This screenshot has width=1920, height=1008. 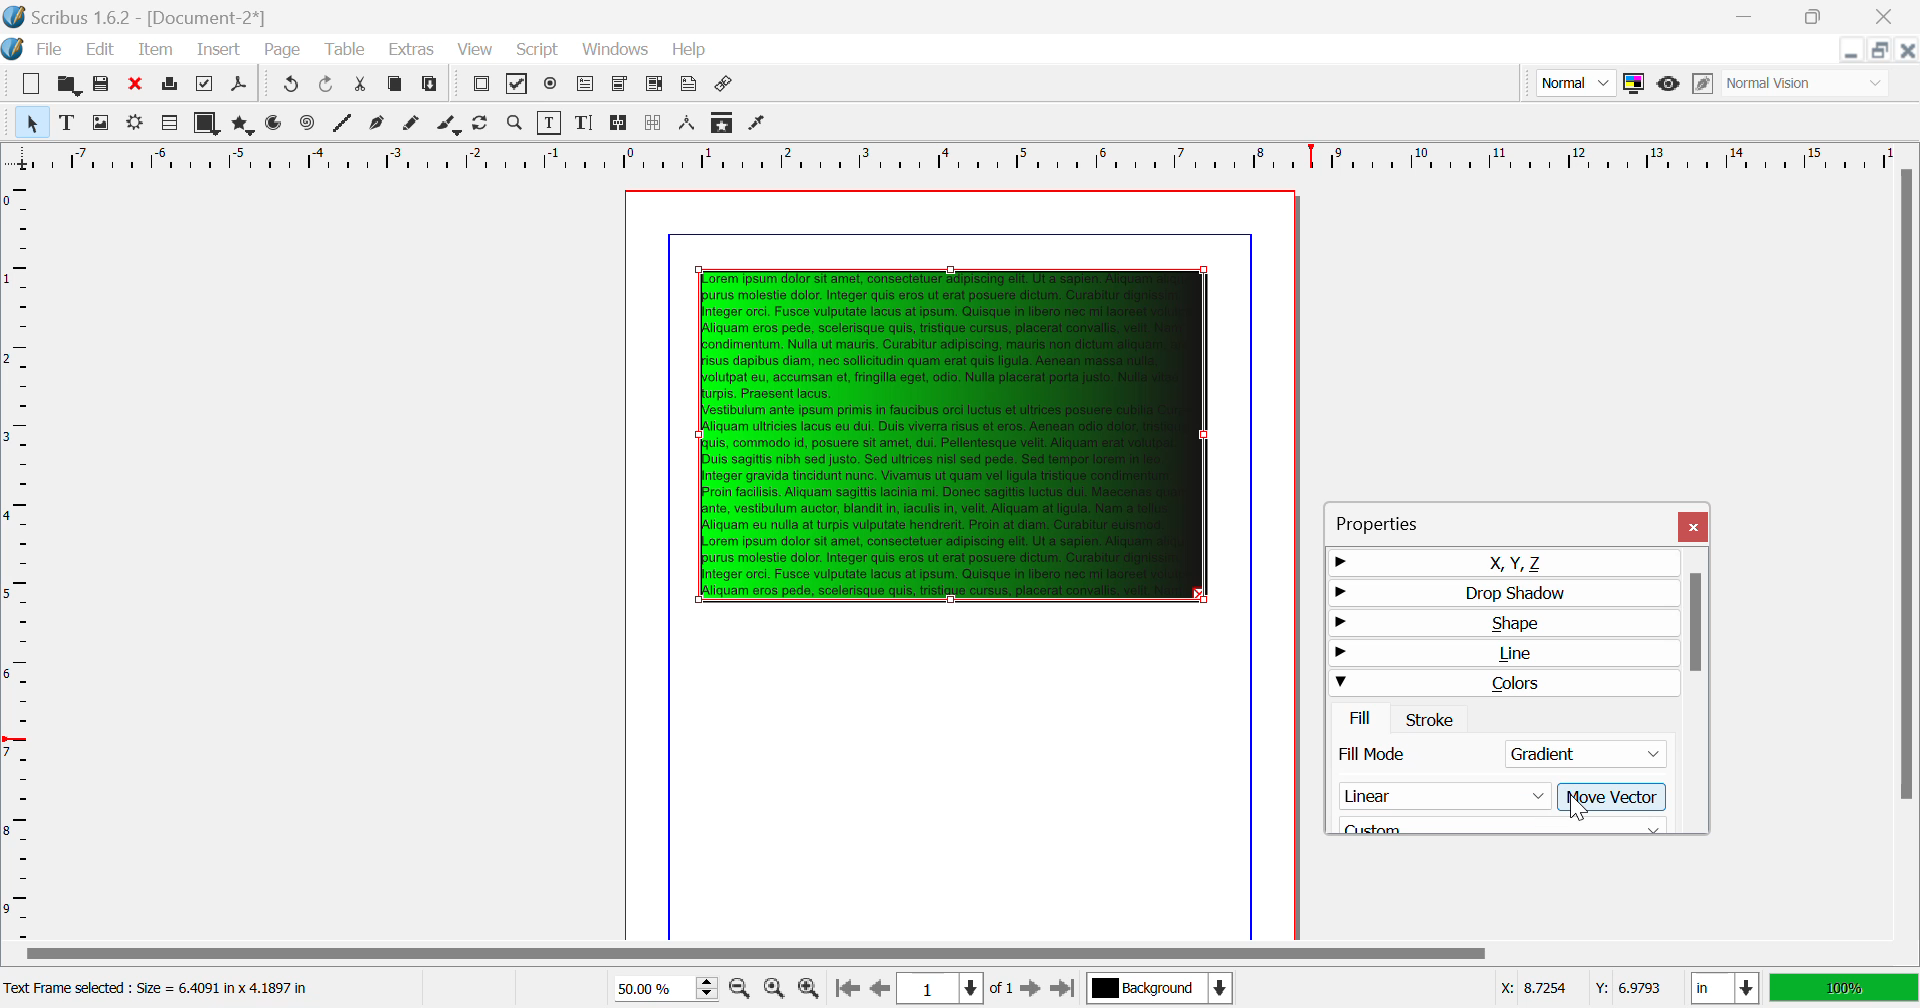 What do you see at coordinates (1889, 16) in the screenshot?
I see `Close` at bounding box center [1889, 16].